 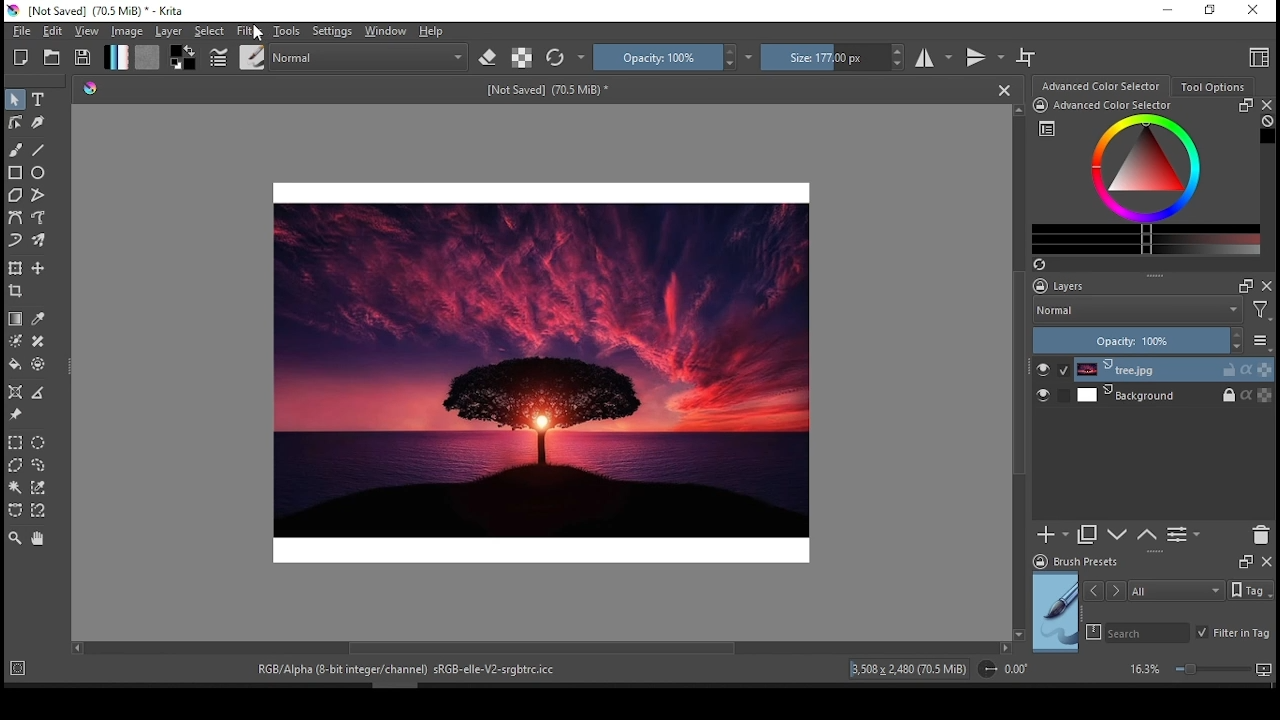 What do you see at coordinates (286, 31) in the screenshot?
I see `tools` at bounding box center [286, 31].